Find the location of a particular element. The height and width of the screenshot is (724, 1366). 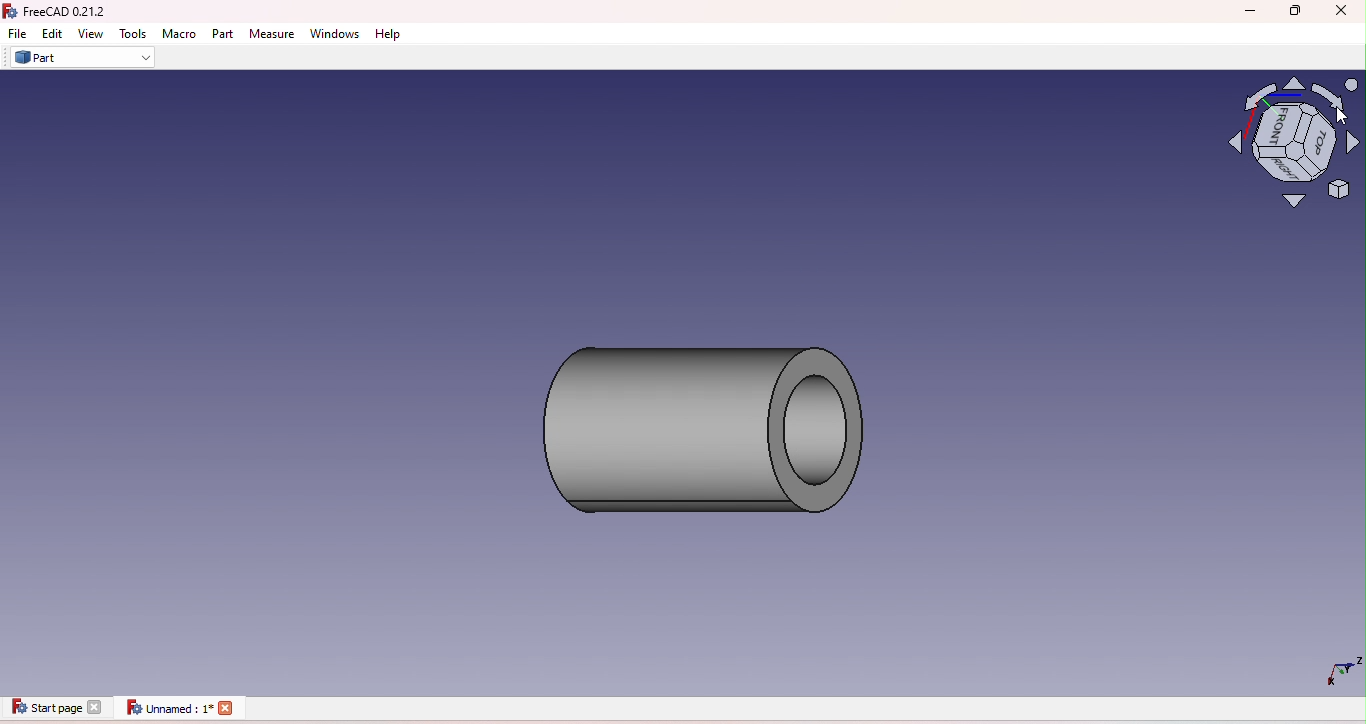

Minimize is located at coordinates (1240, 10).